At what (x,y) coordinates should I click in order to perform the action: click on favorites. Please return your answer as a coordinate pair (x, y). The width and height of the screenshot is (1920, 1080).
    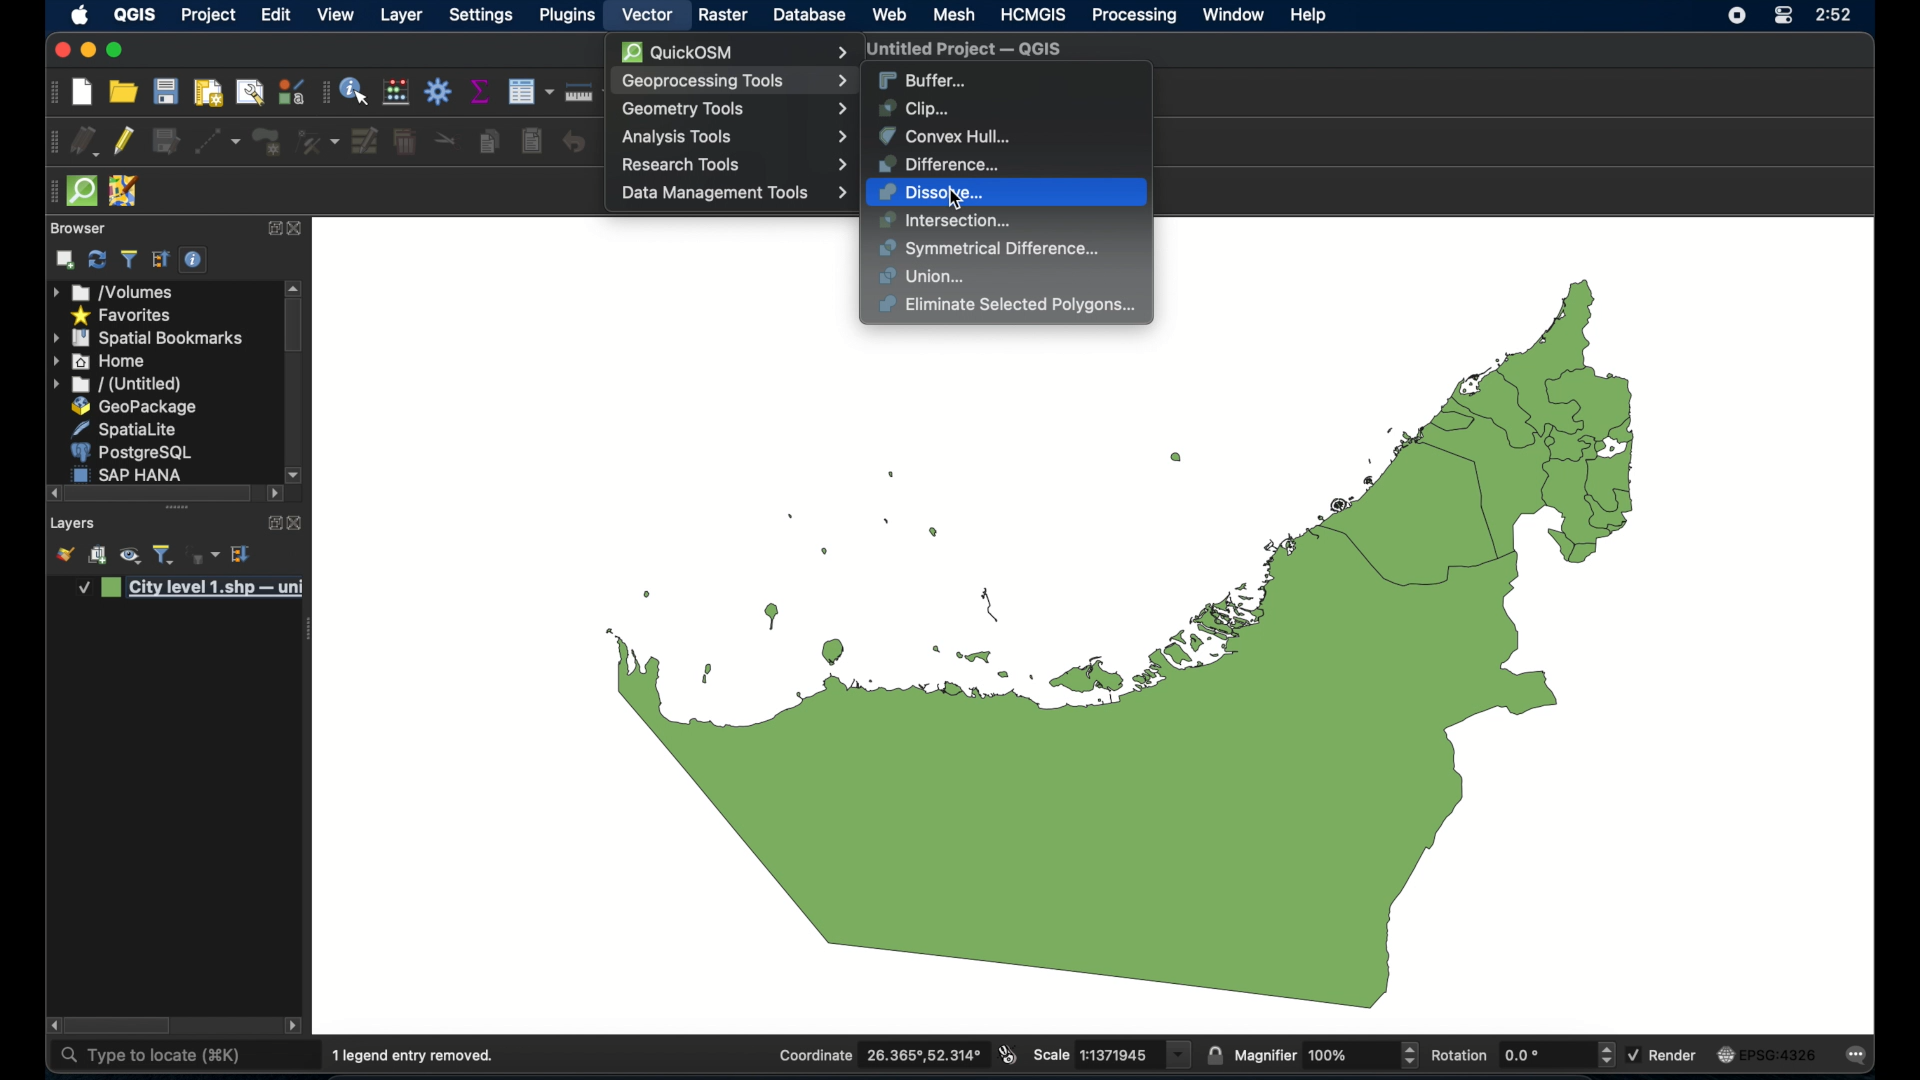
    Looking at the image, I should click on (123, 317).